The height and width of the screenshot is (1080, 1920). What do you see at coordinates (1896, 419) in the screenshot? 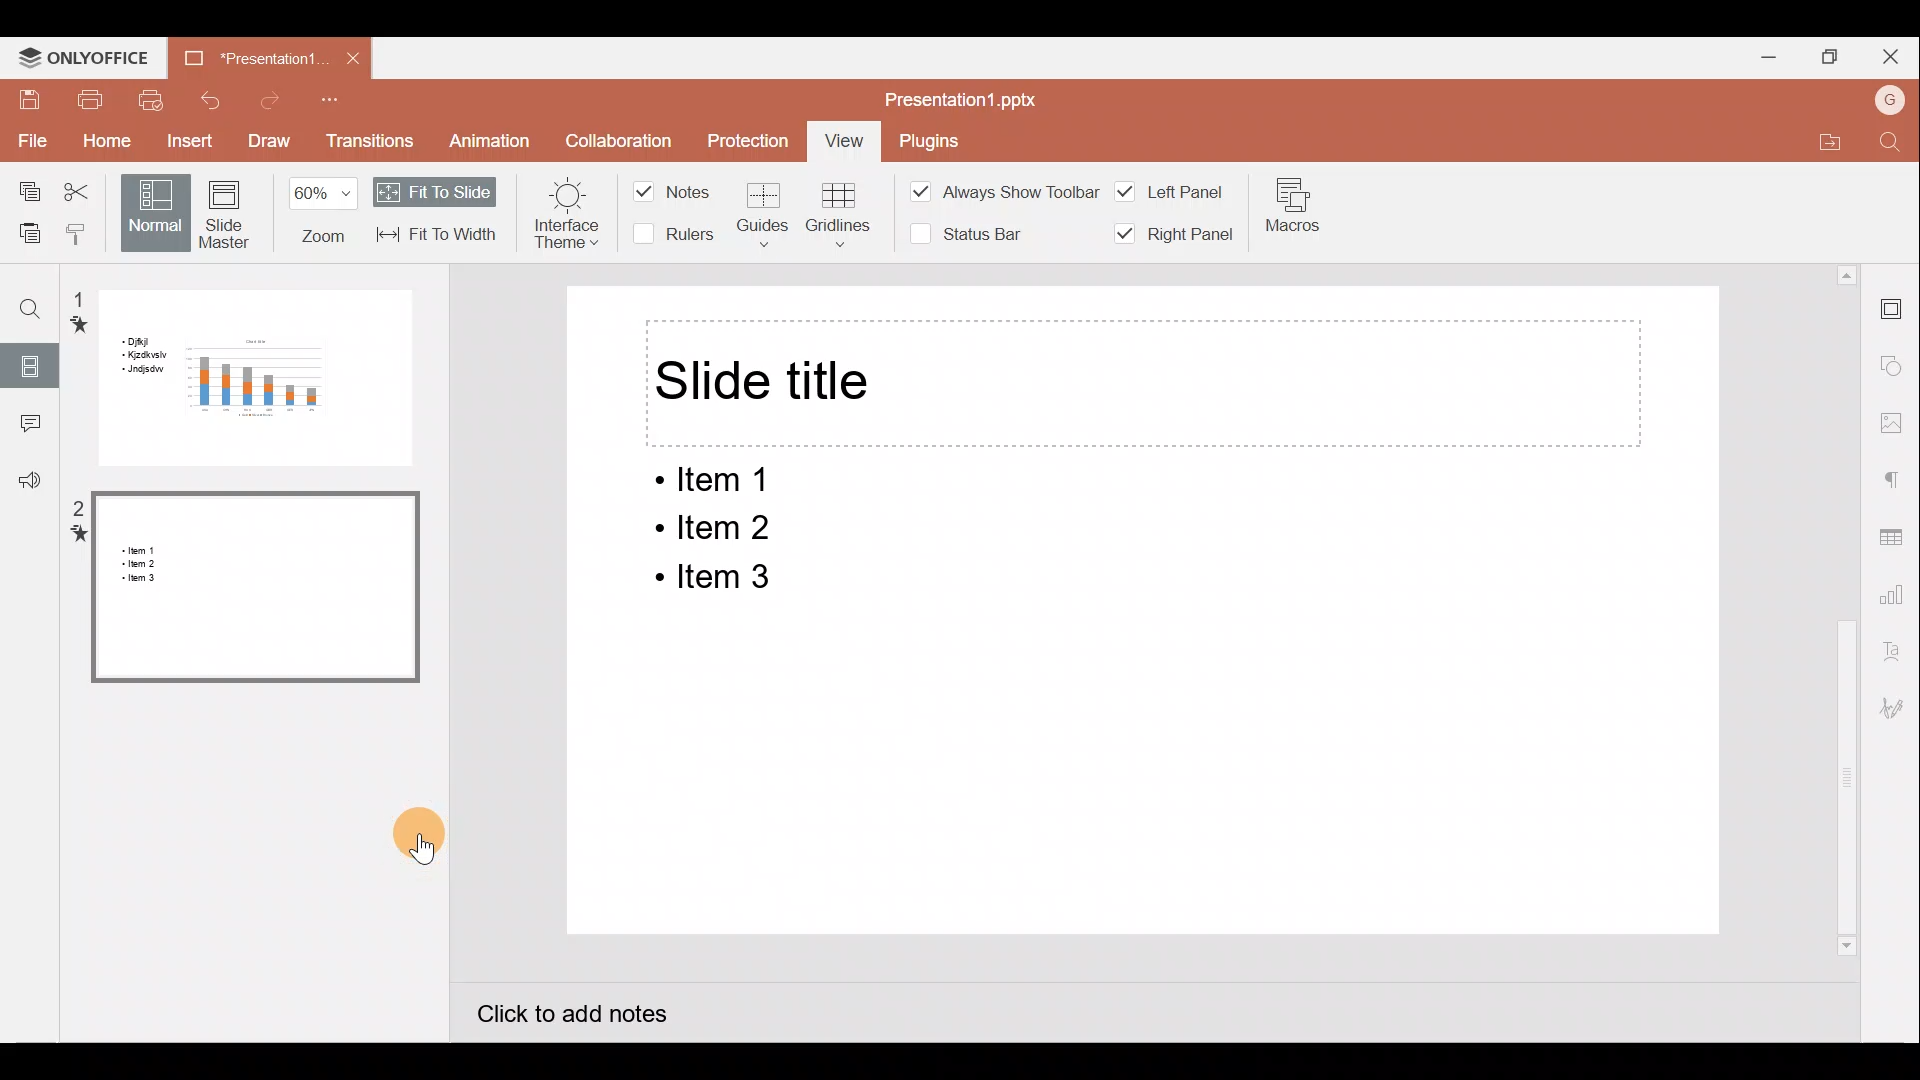
I see `Image settings` at bounding box center [1896, 419].